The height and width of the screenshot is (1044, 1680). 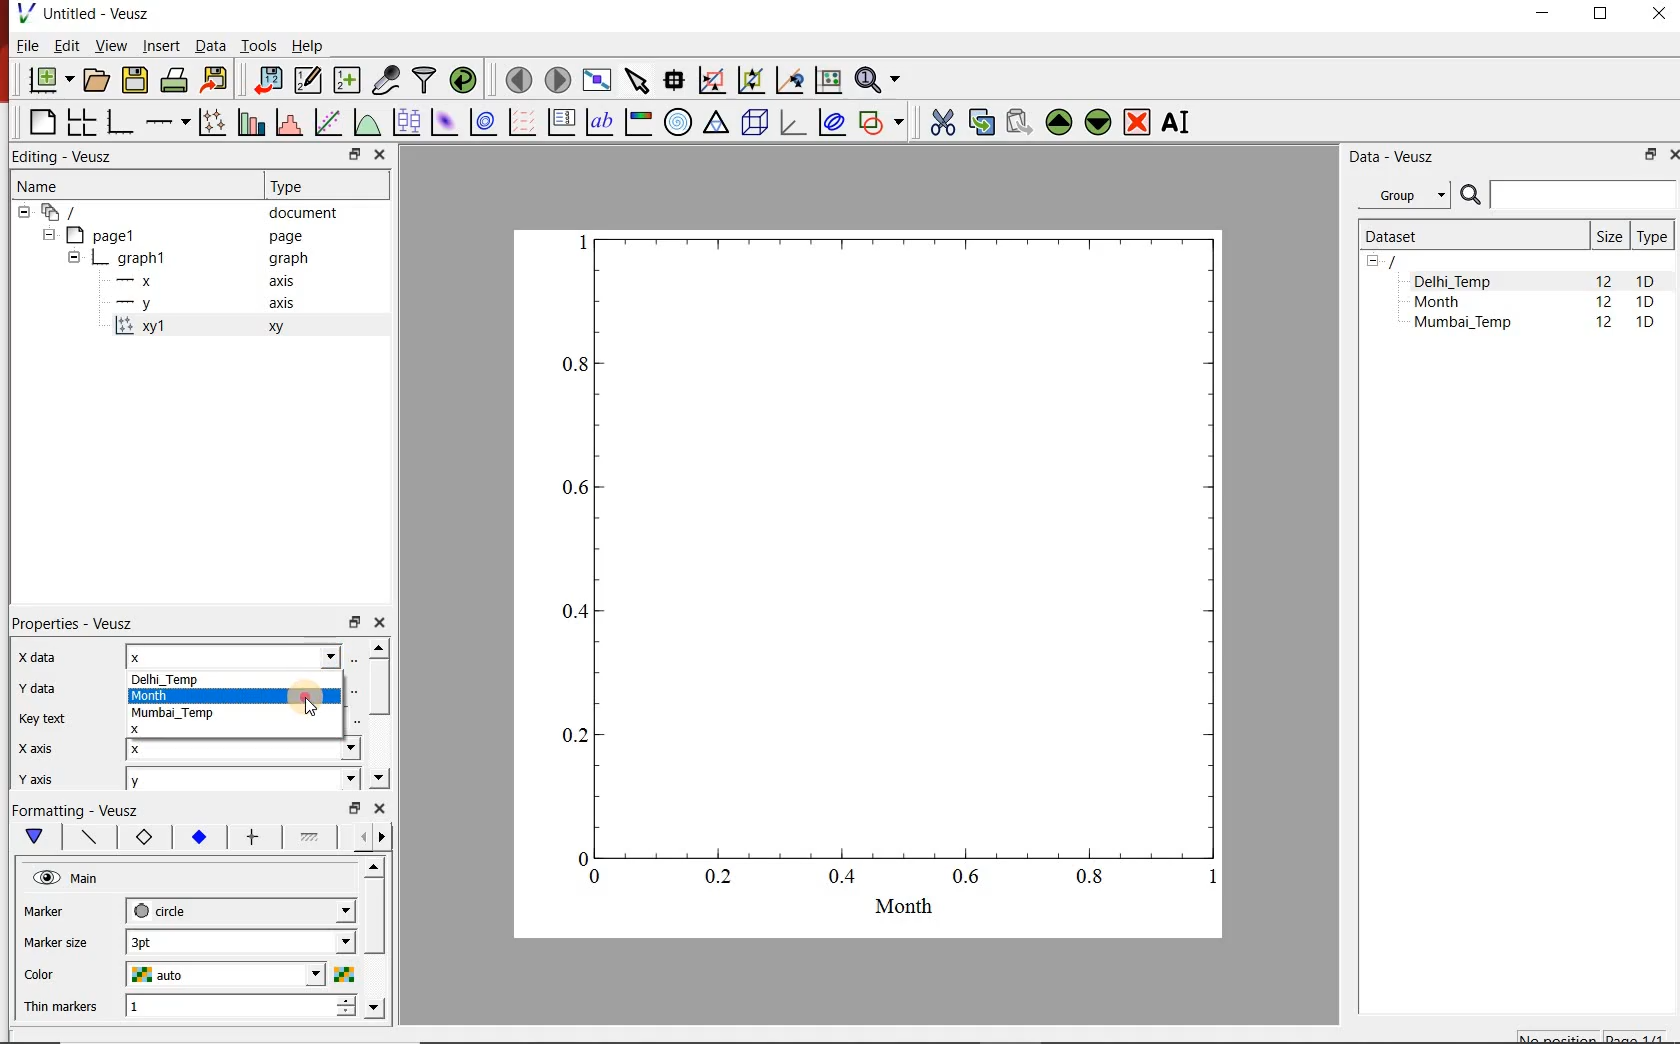 I want to click on RESTORE, so click(x=1601, y=15).